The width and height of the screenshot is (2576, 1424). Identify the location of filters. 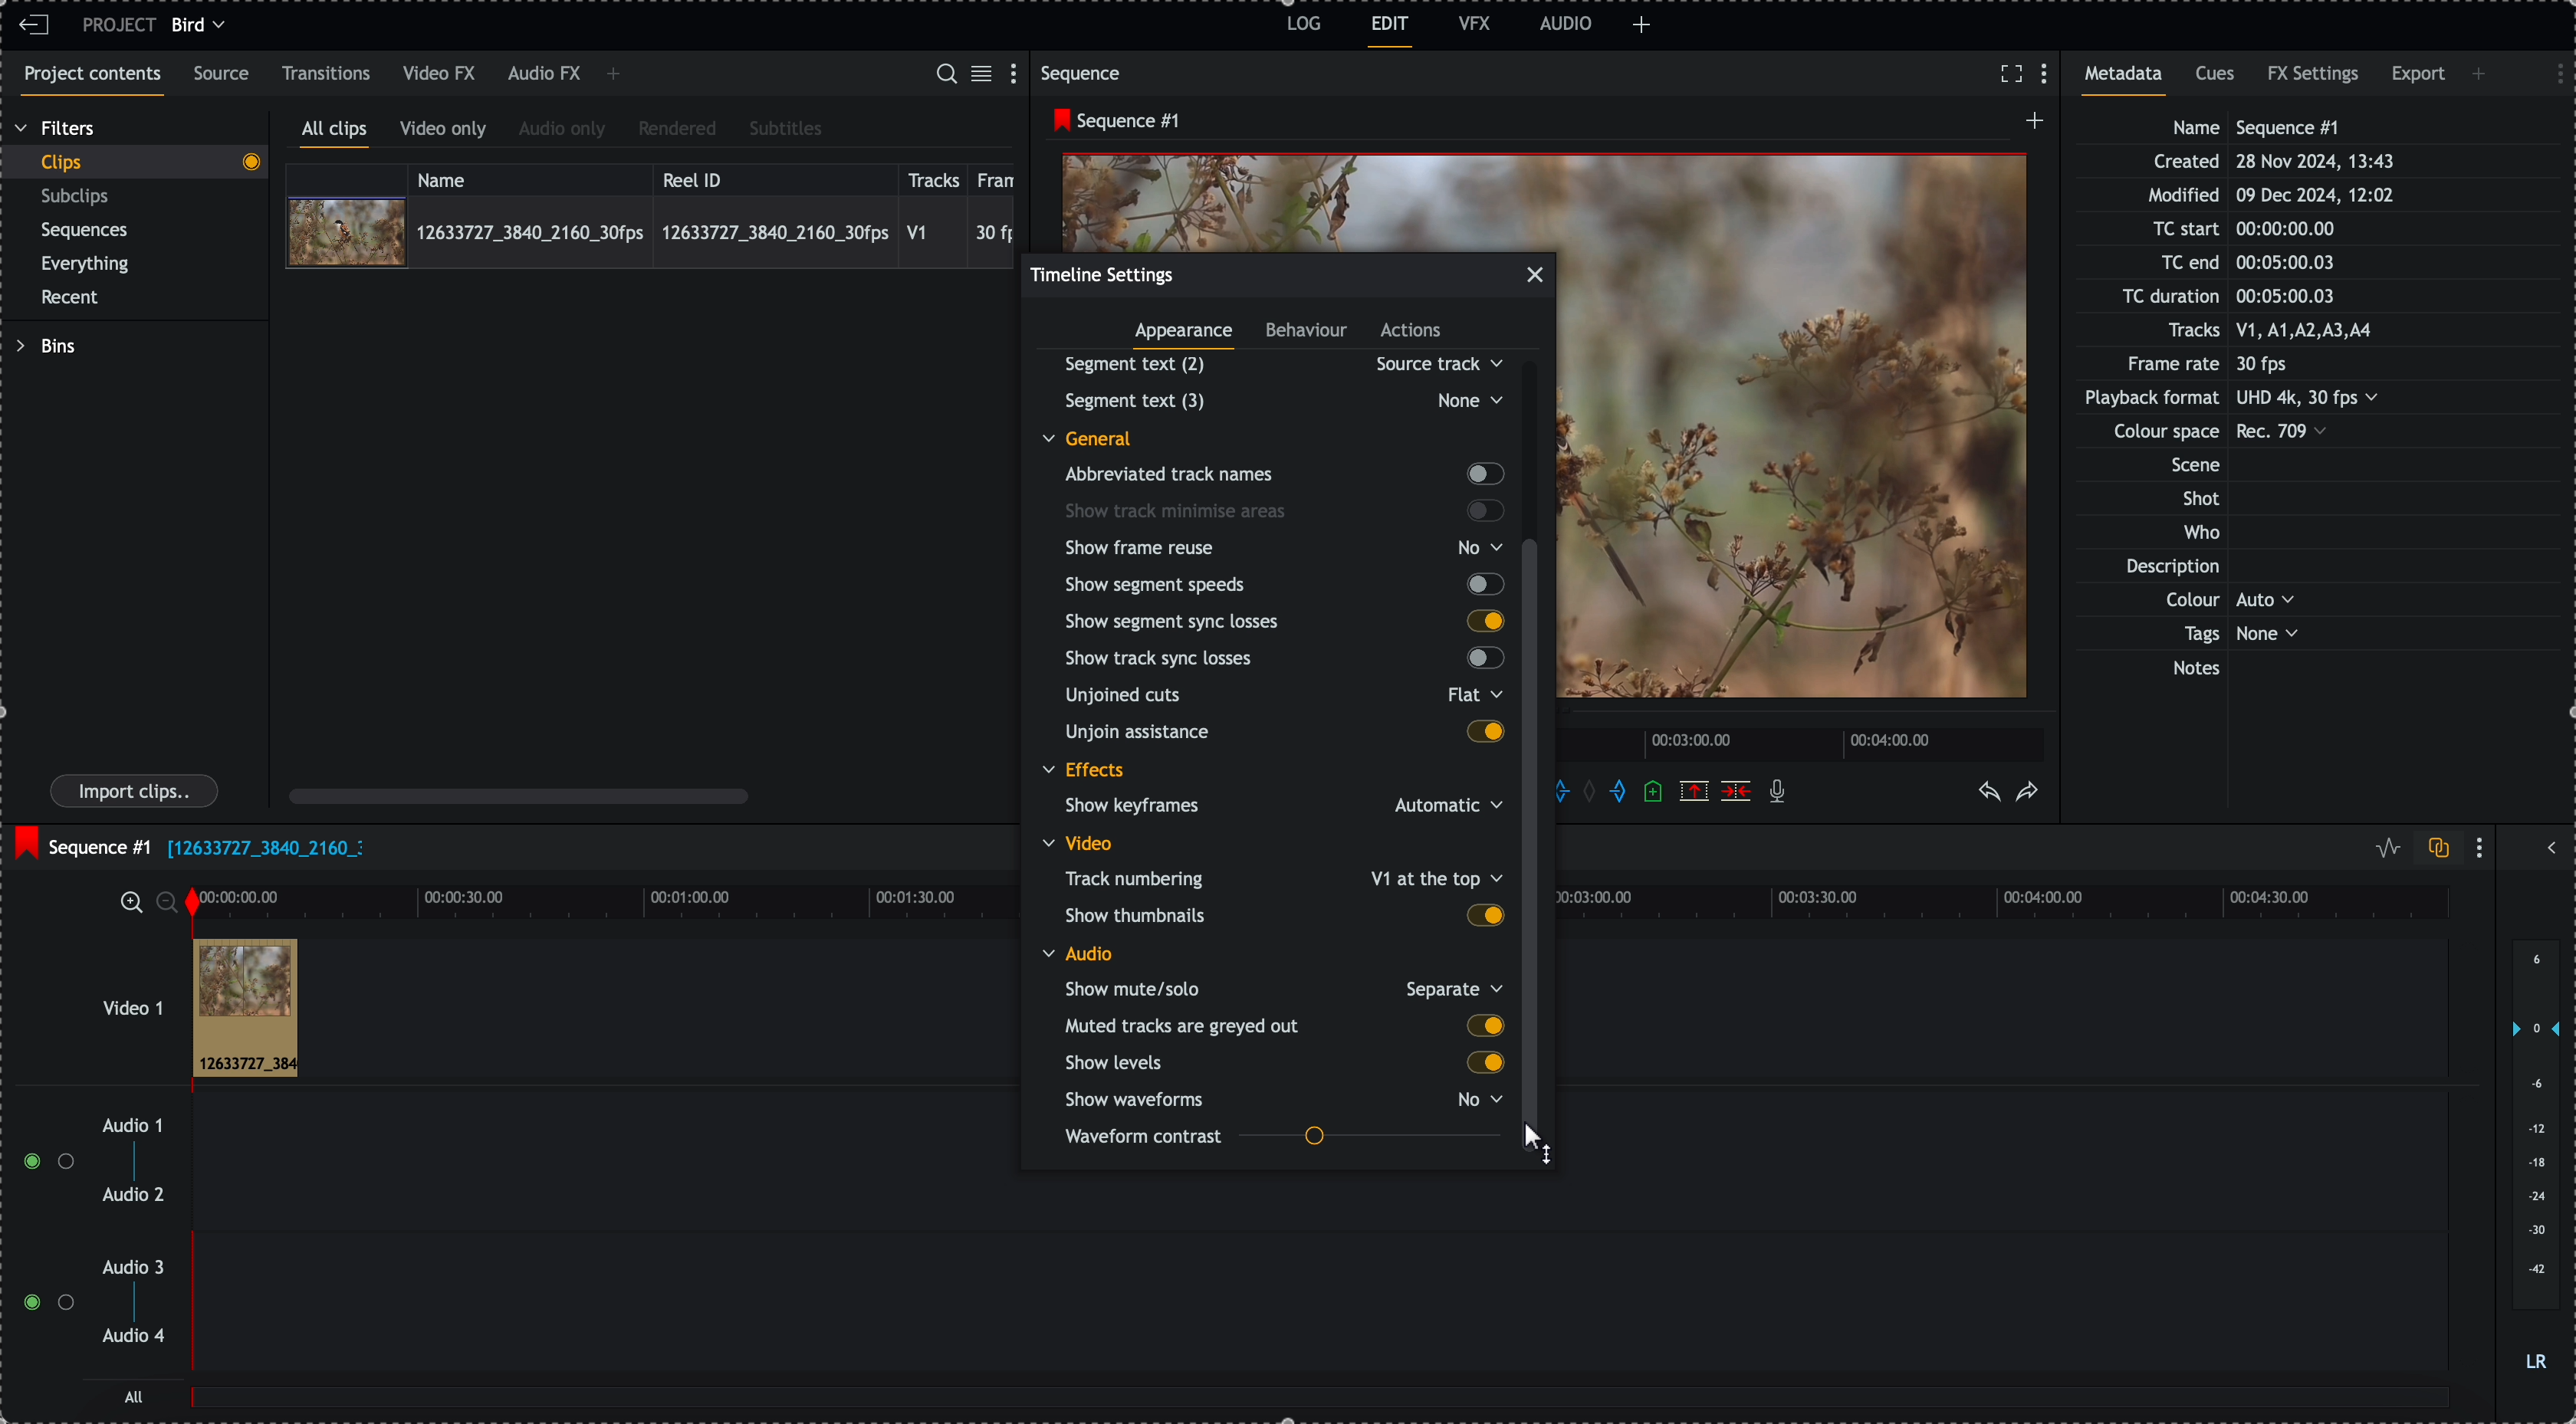
(57, 129).